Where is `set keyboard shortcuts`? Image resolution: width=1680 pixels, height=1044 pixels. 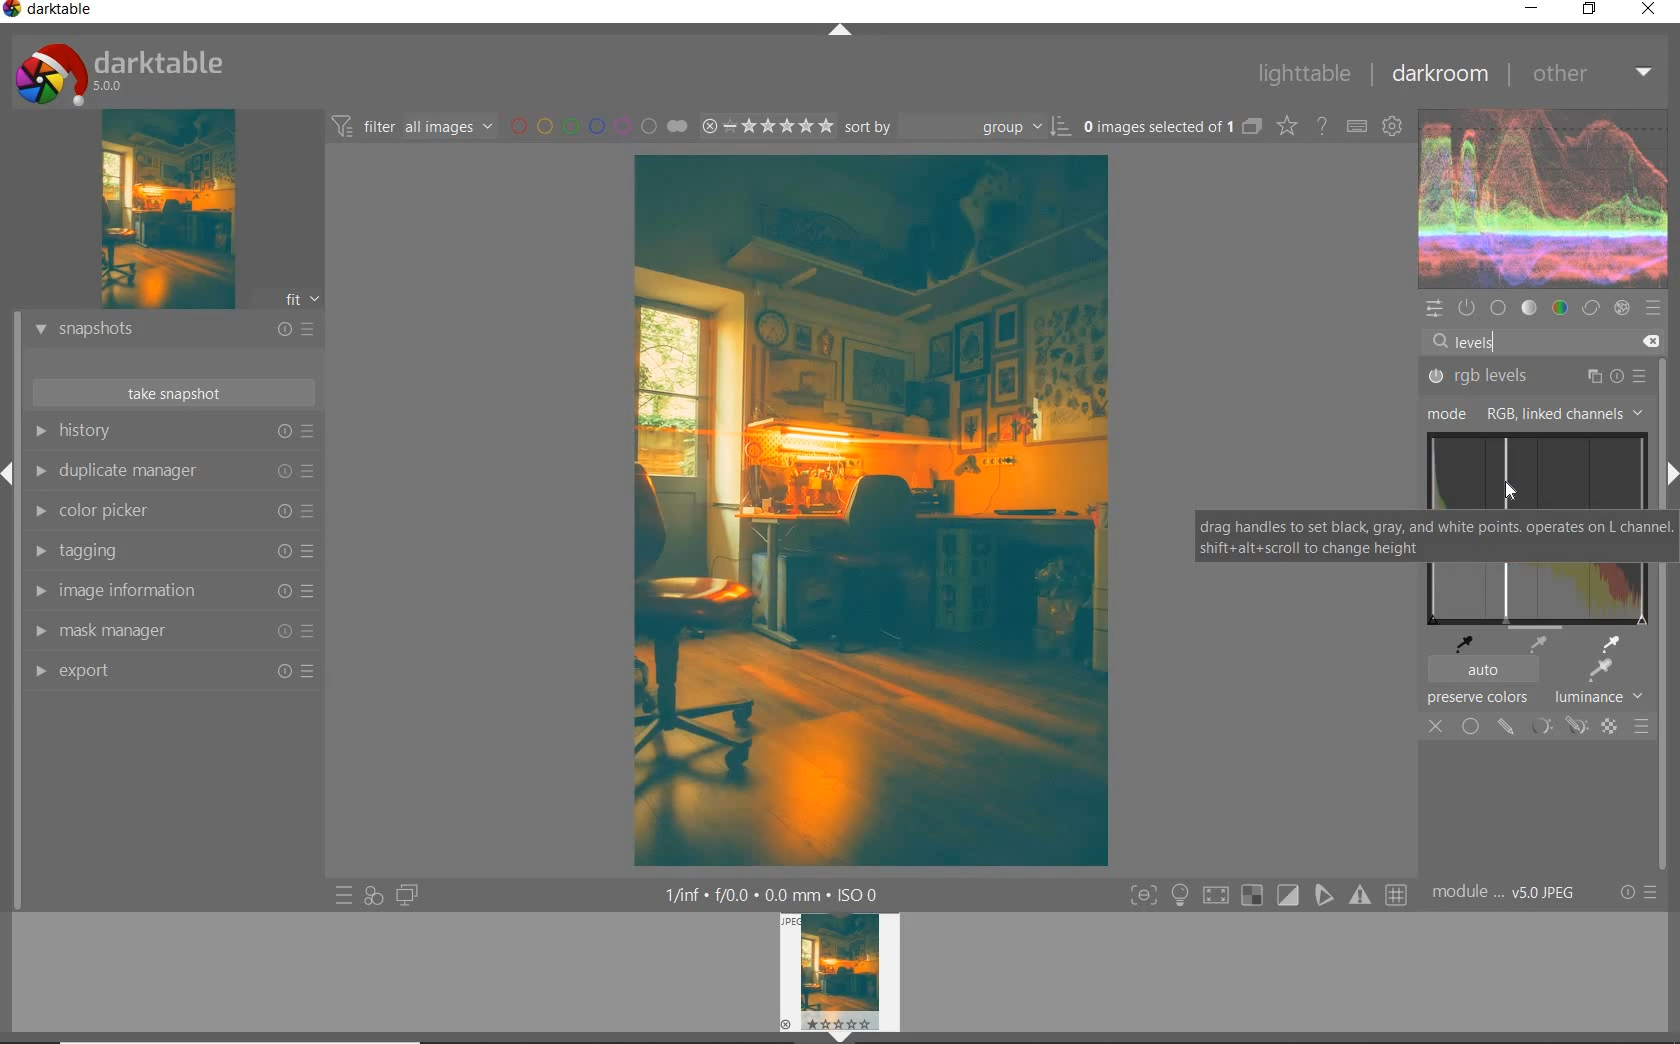
set keyboard shortcuts is located at coordinates (1356, 128).